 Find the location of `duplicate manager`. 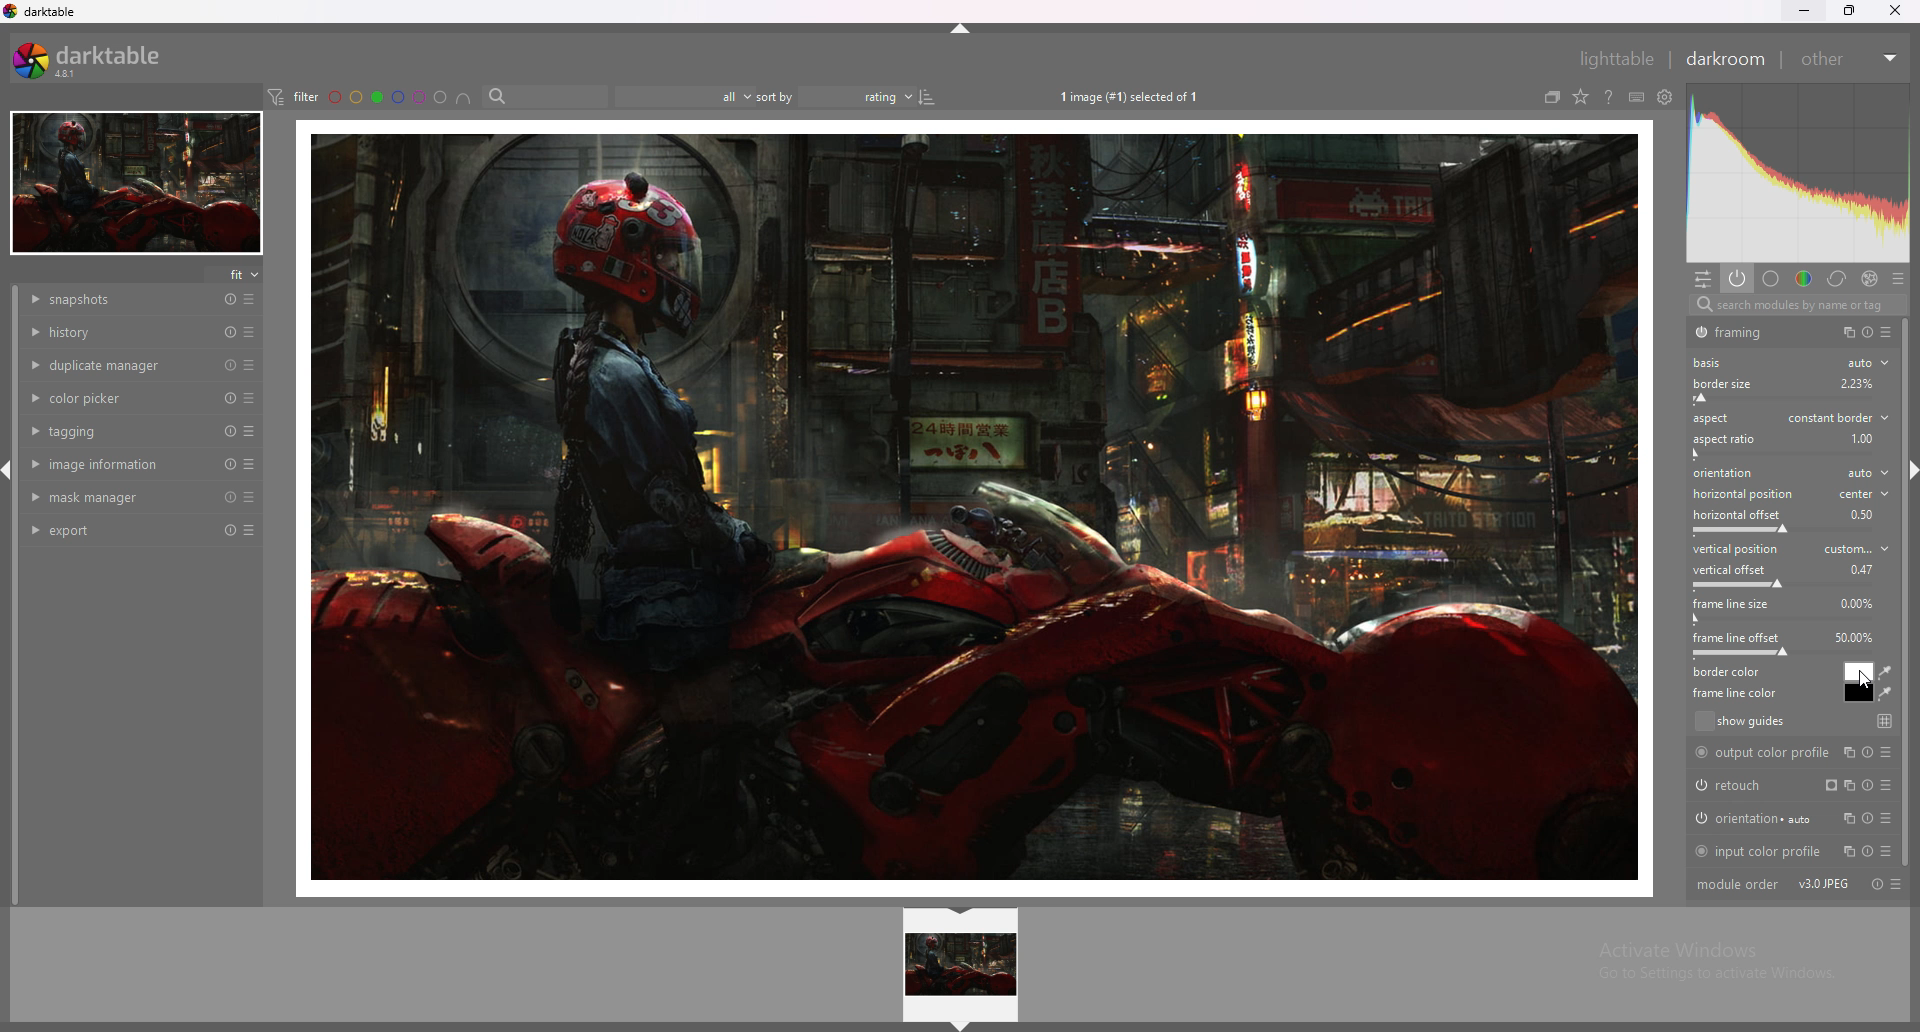

duplicate manager is located at coordinates (119, 364).